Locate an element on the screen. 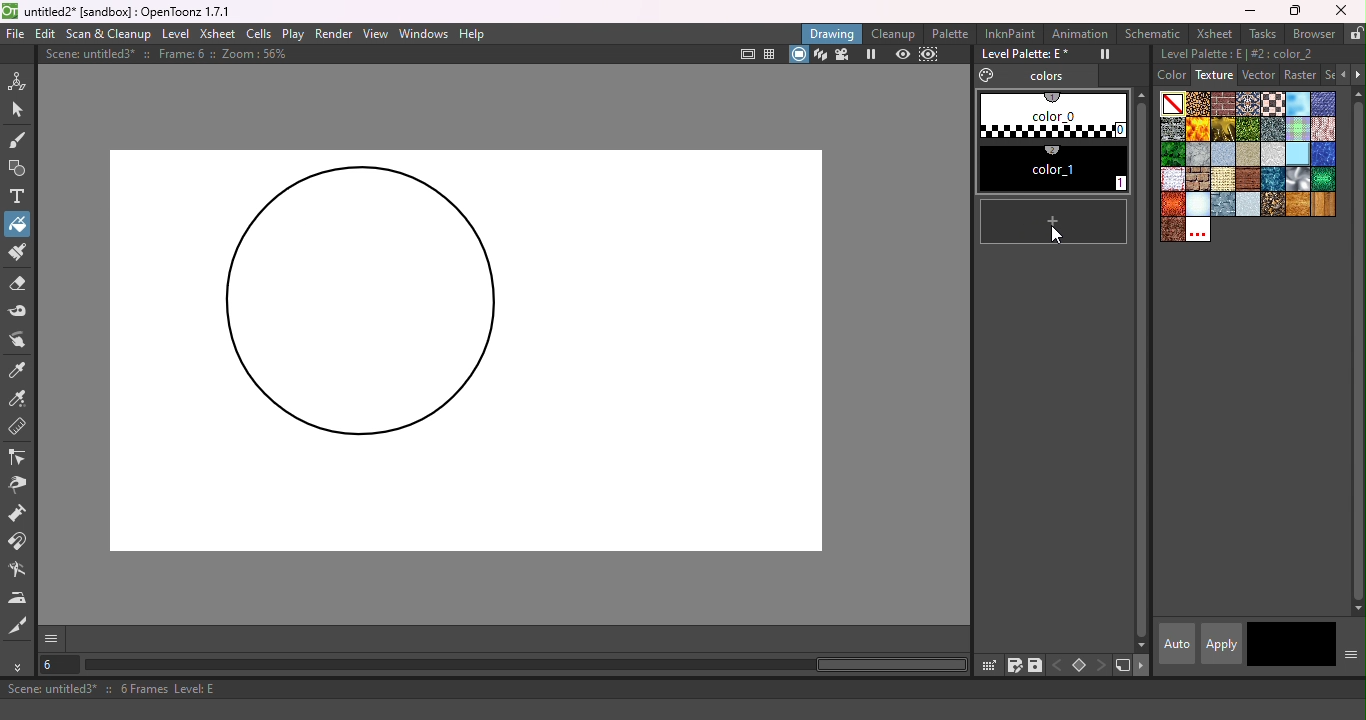 Image resolution: width=1366 pixels, height=720 pixels. Style picker tool is located at coordinates (23, 371).